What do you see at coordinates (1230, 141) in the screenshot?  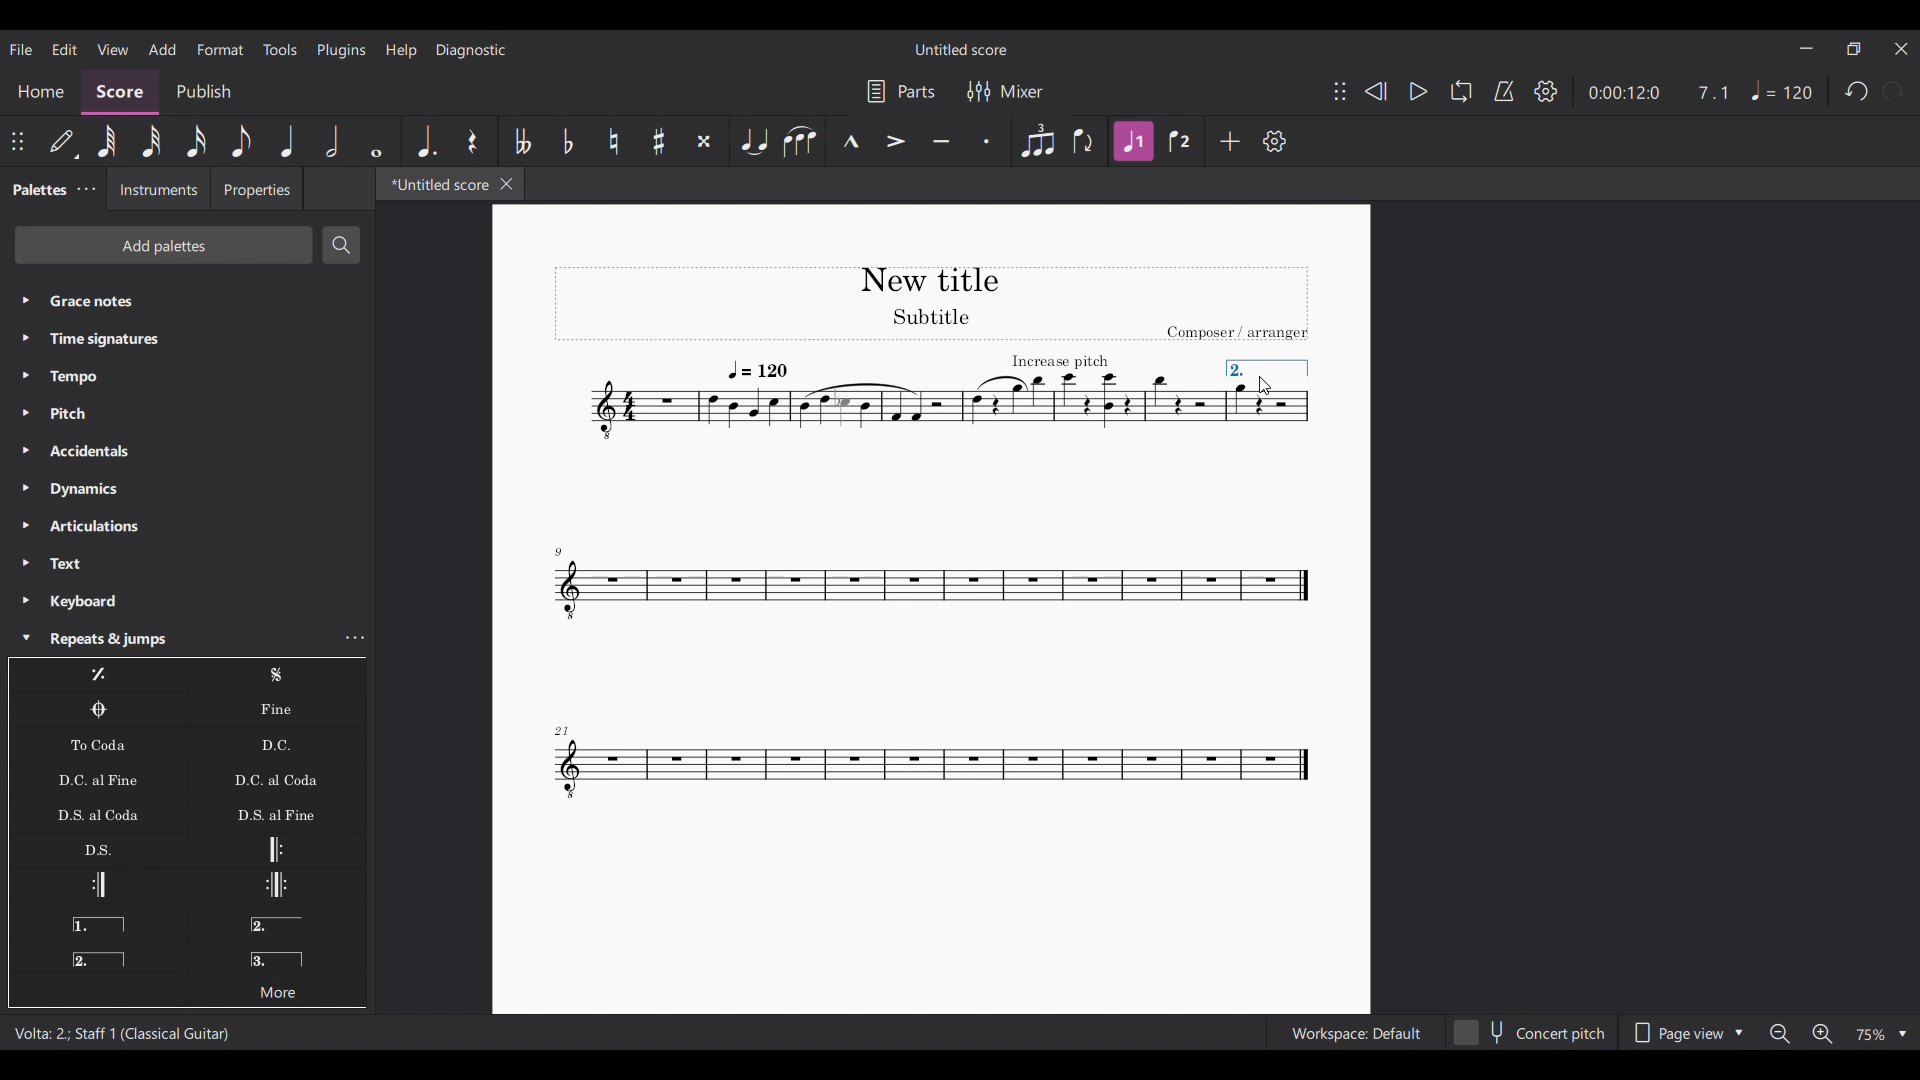 I see `Add` at bounding box center [1230, 141].